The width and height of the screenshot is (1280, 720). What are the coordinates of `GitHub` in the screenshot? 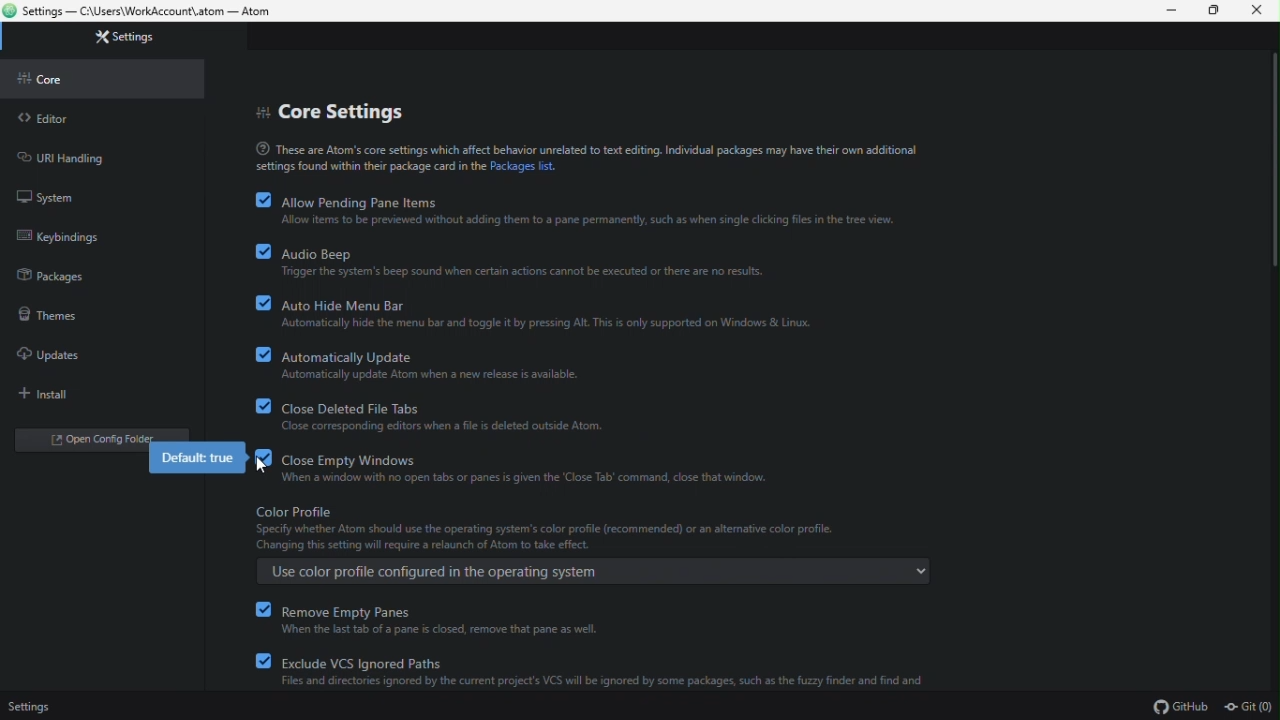 It's located at (1179, 707).